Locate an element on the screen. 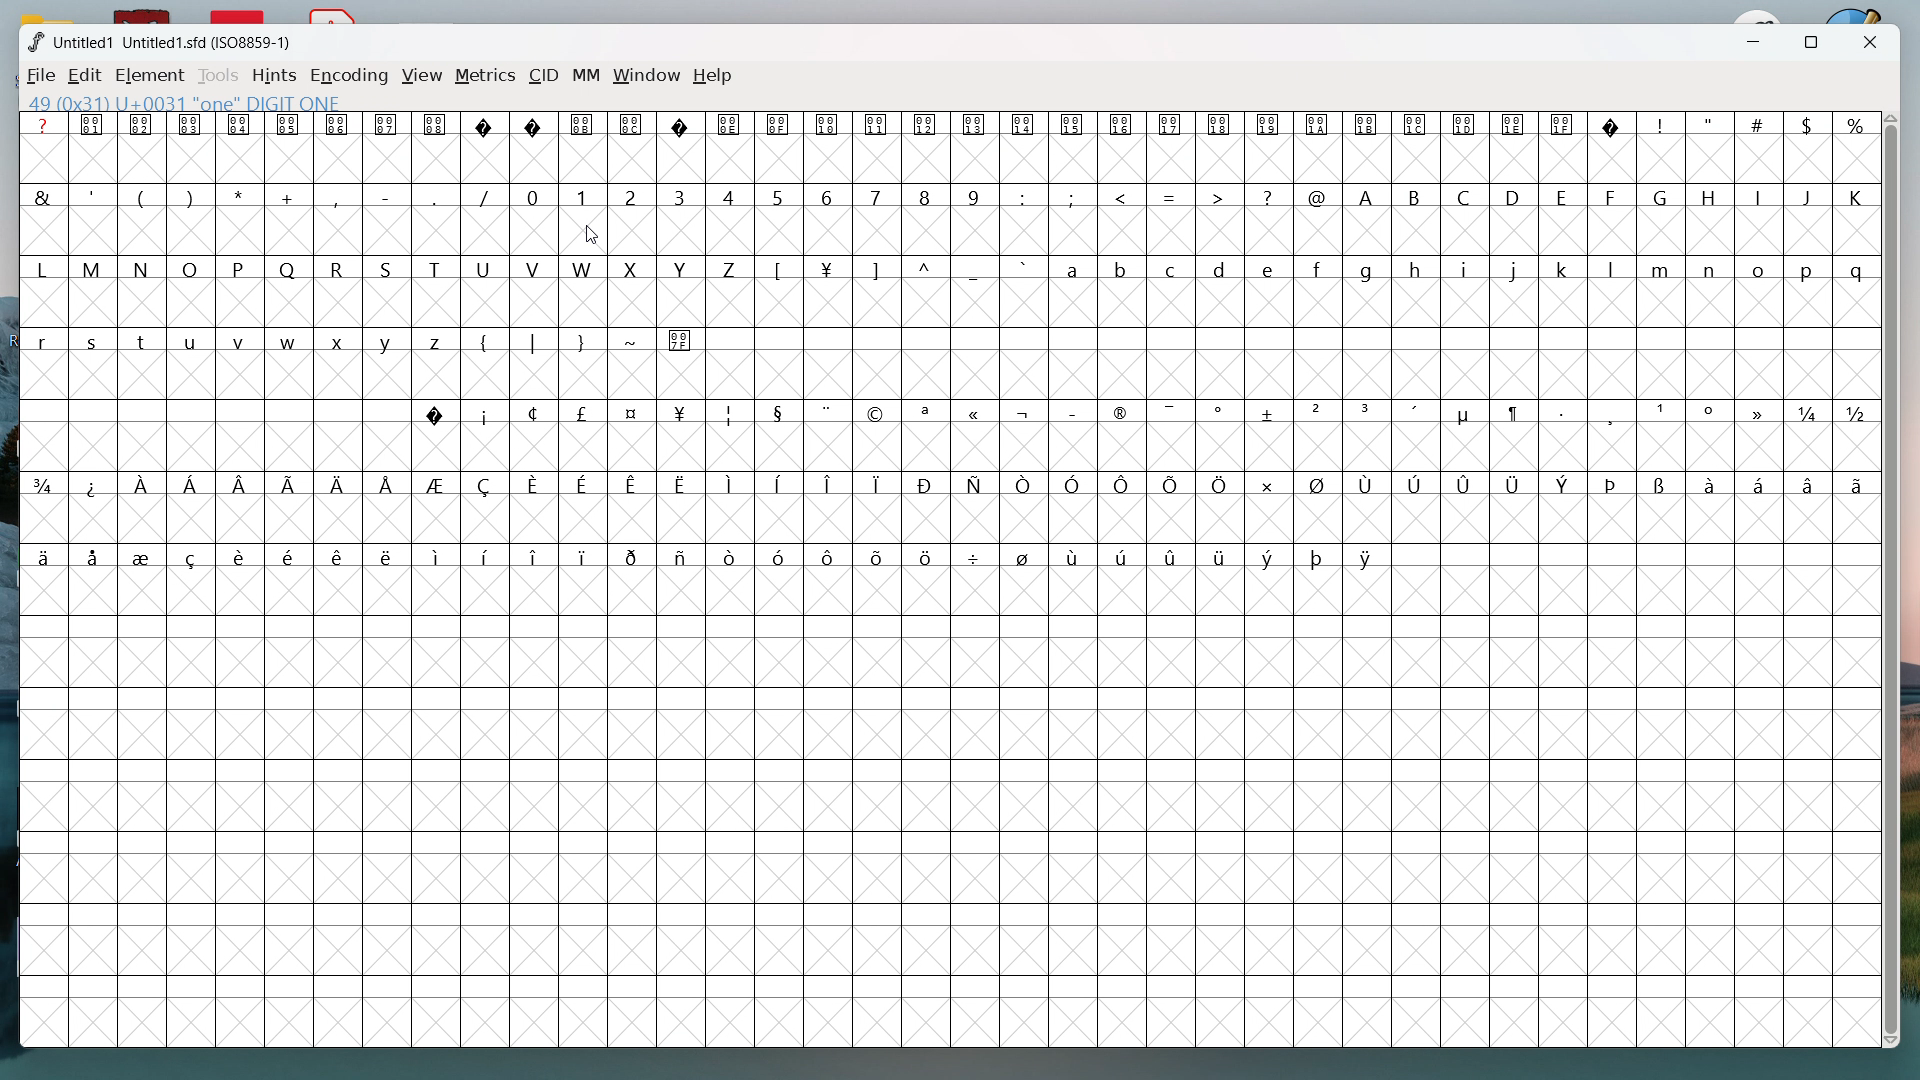 Image resolution: width=1920 pixels, height=1080 pixels. symbol is located at coordinates (1564, 413).